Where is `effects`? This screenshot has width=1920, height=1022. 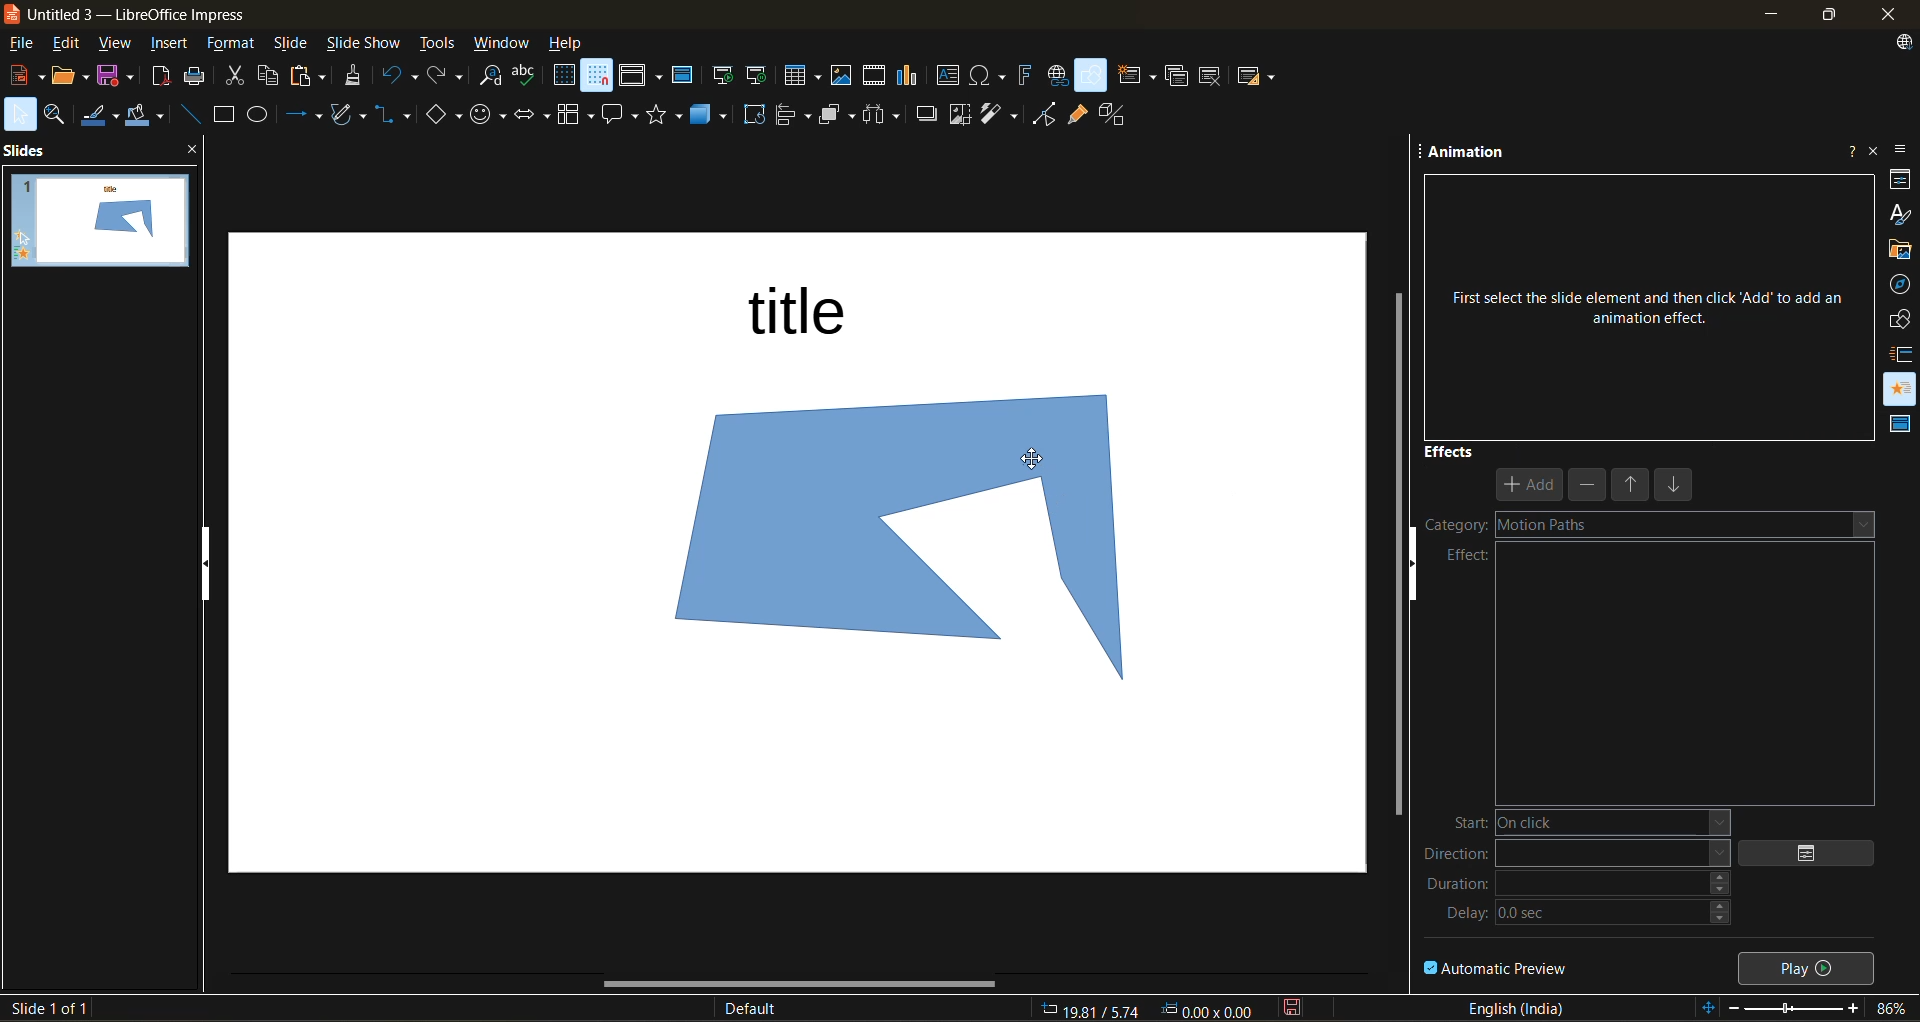 effects is located at coordinates (1458, 450).